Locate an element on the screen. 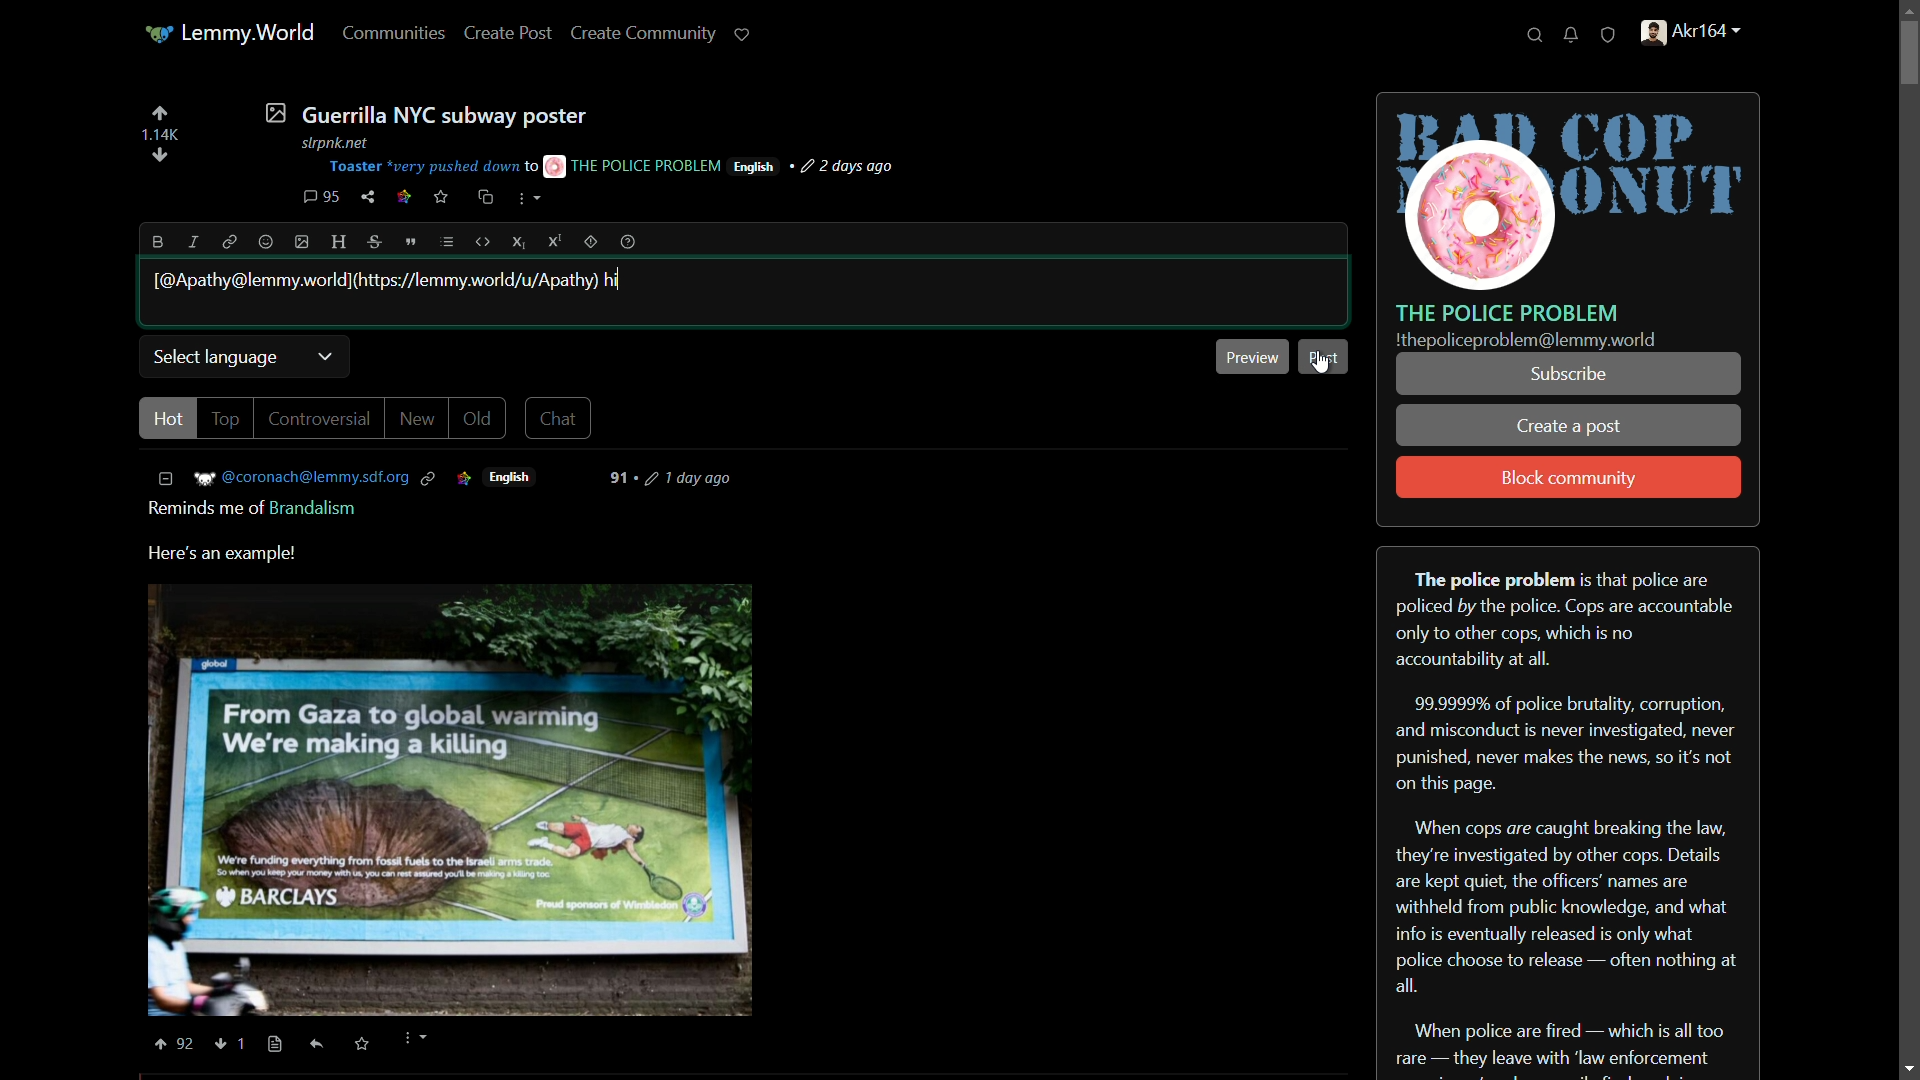  more options is located at coordinates (413, 1040).